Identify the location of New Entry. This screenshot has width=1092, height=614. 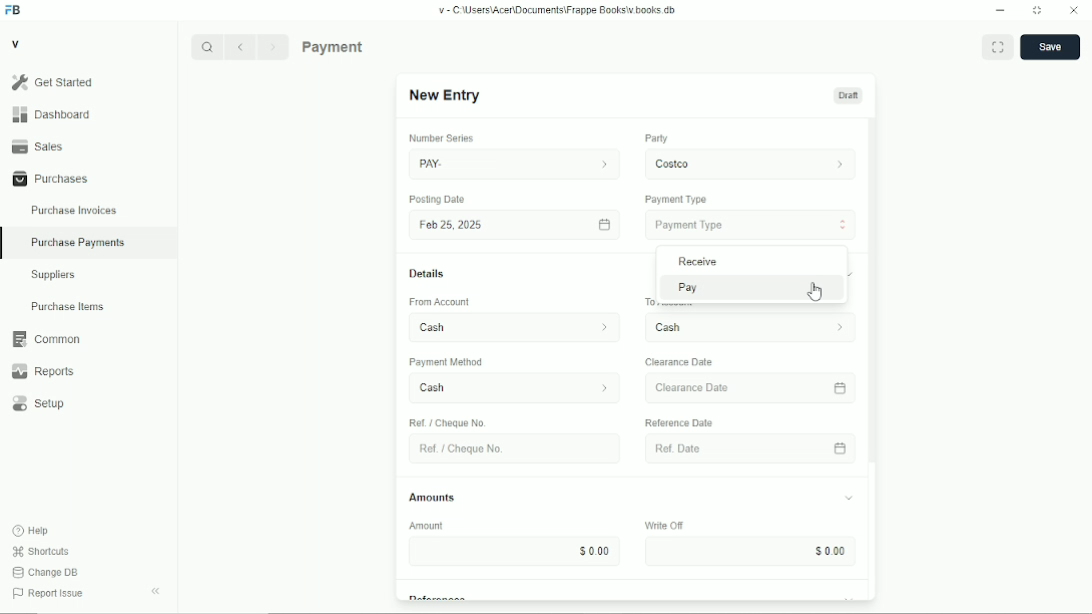
(447, 95).